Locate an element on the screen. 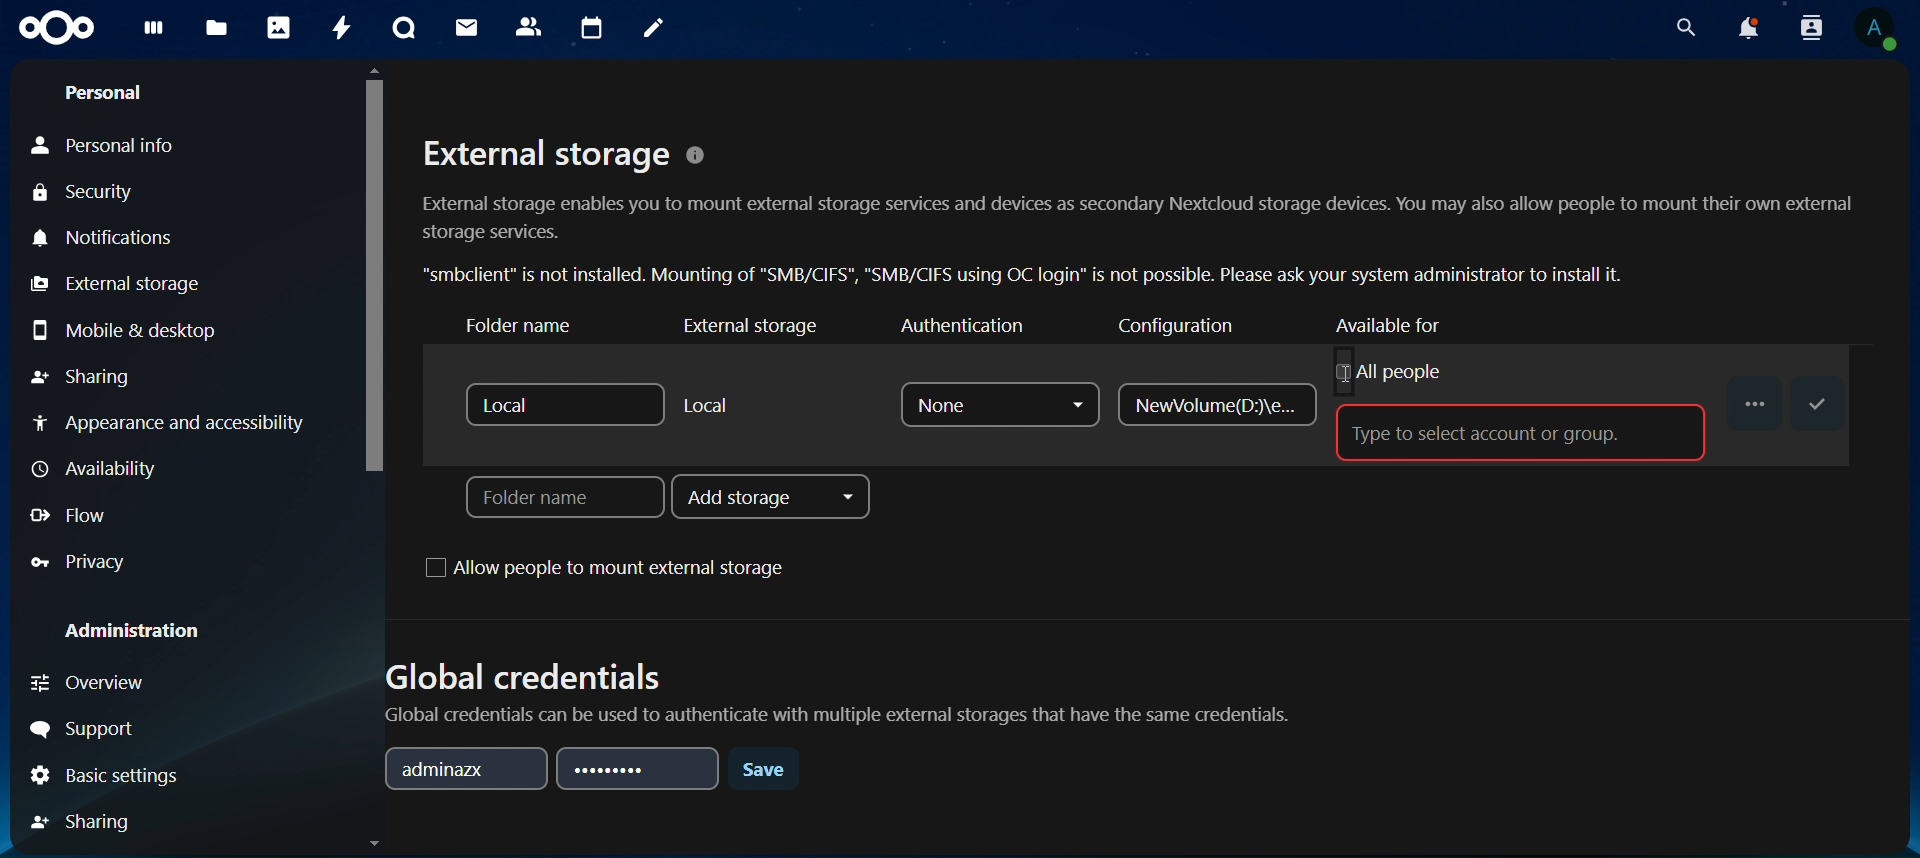  sharing is located at coordinates (88, 821).